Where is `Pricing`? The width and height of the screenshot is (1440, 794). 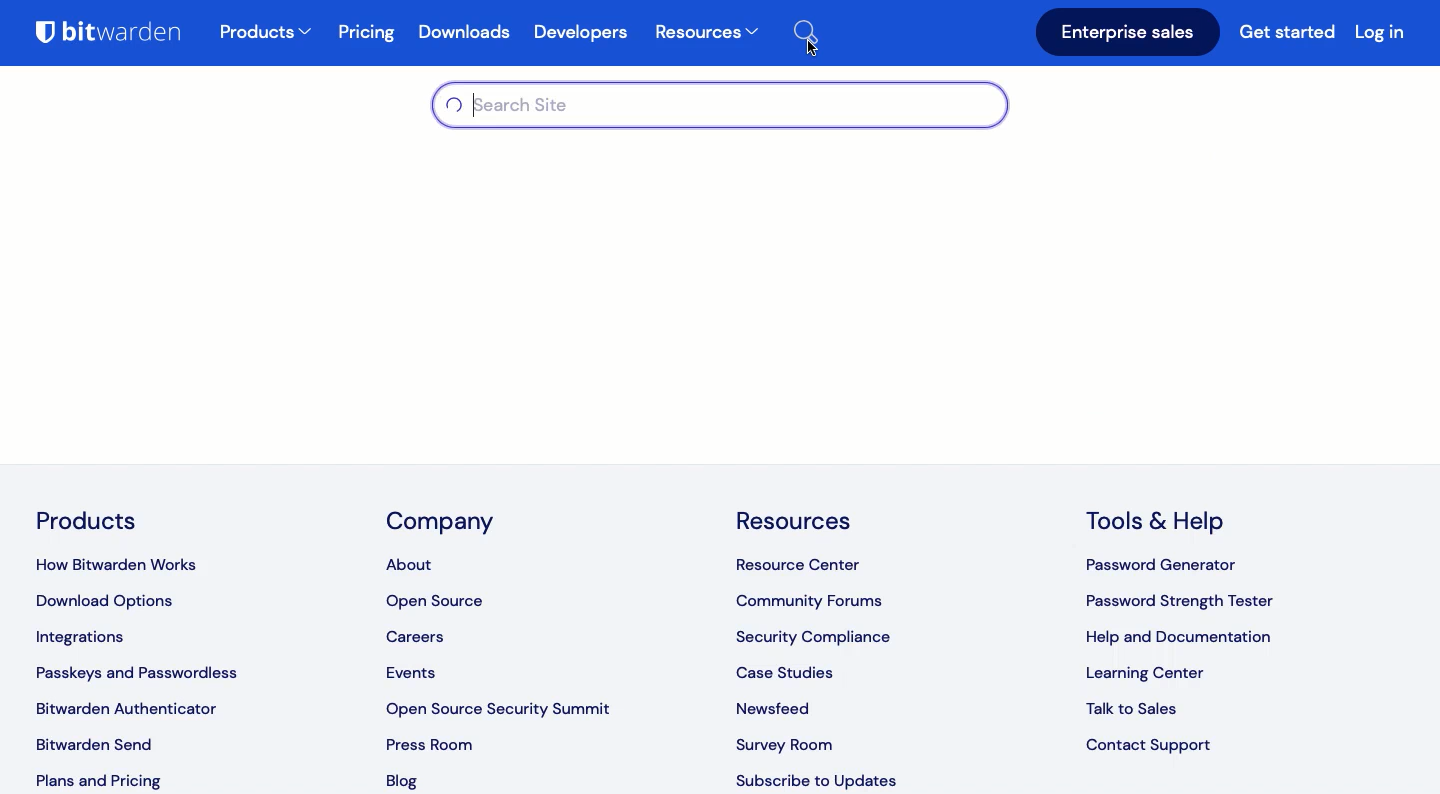
Pricing is located at coordinates (368, 33).